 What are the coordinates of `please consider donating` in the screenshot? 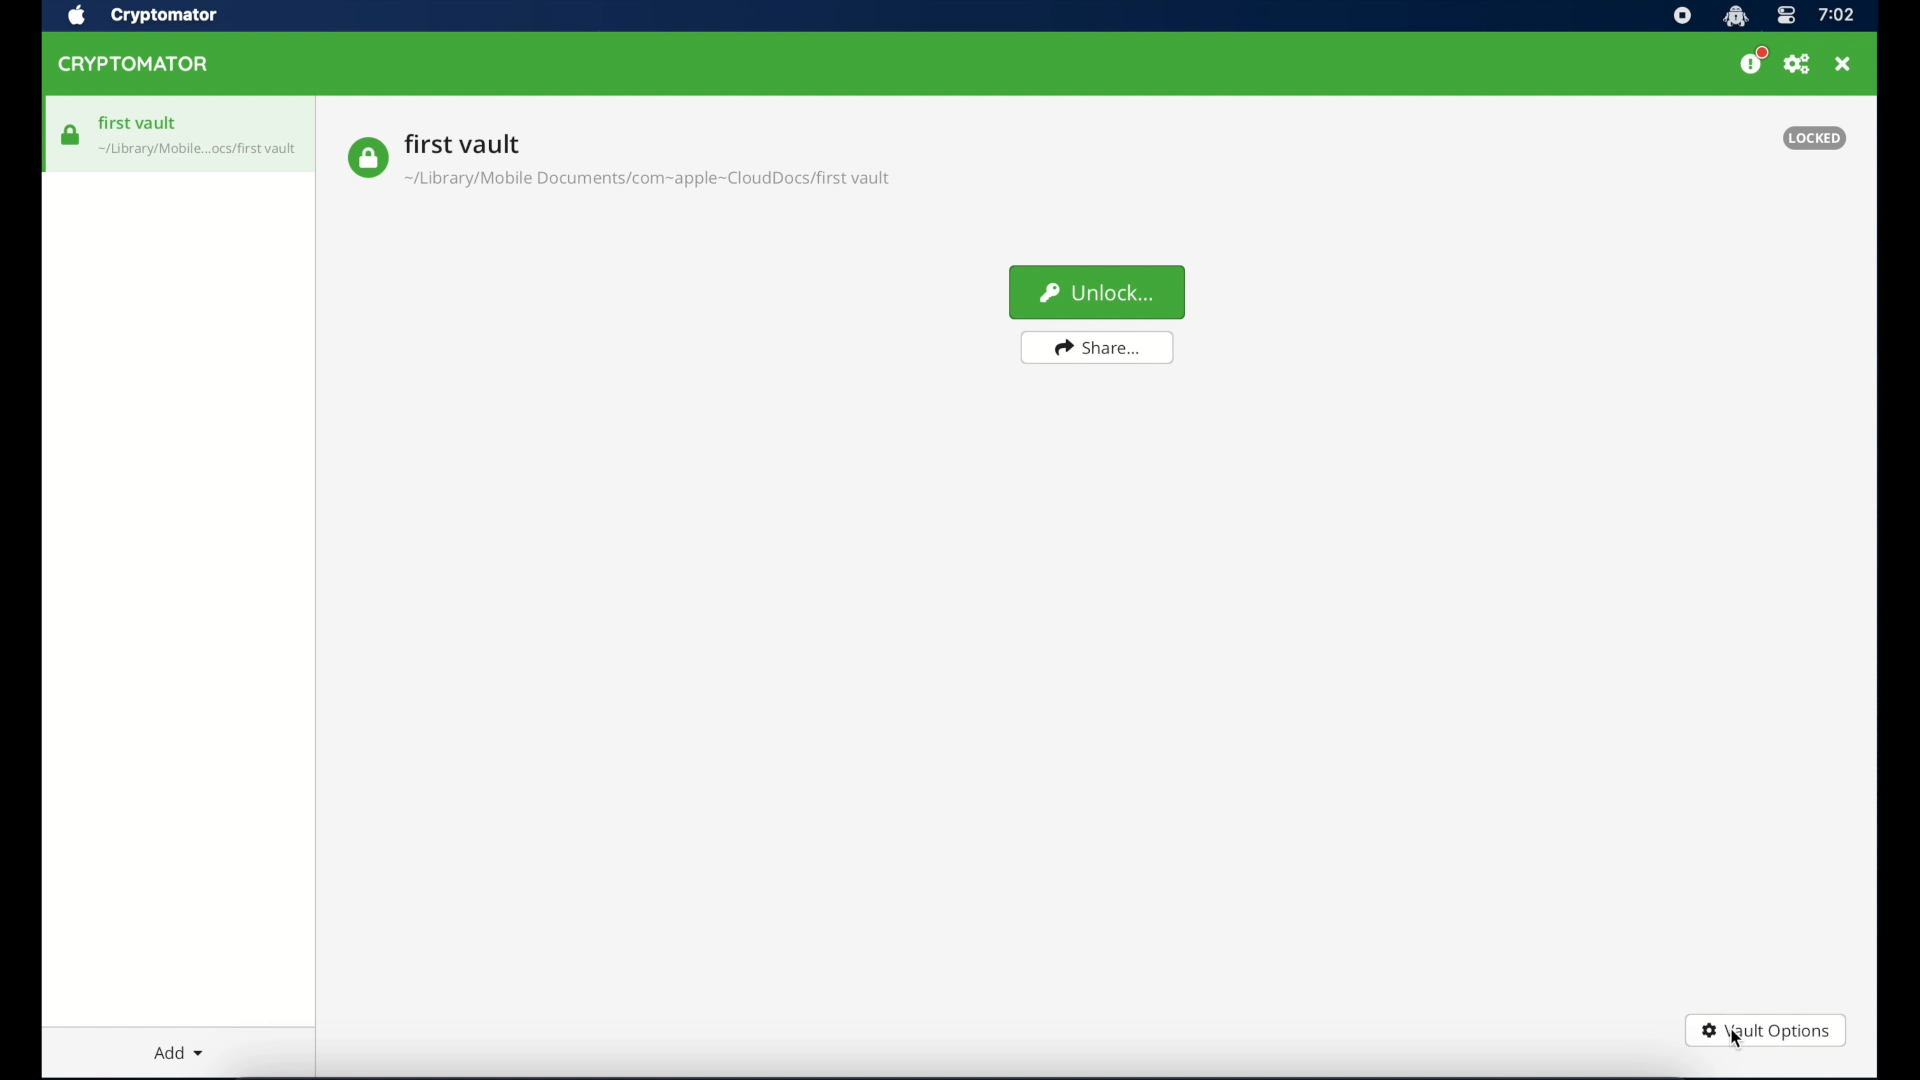 It's located at (1753, 61).